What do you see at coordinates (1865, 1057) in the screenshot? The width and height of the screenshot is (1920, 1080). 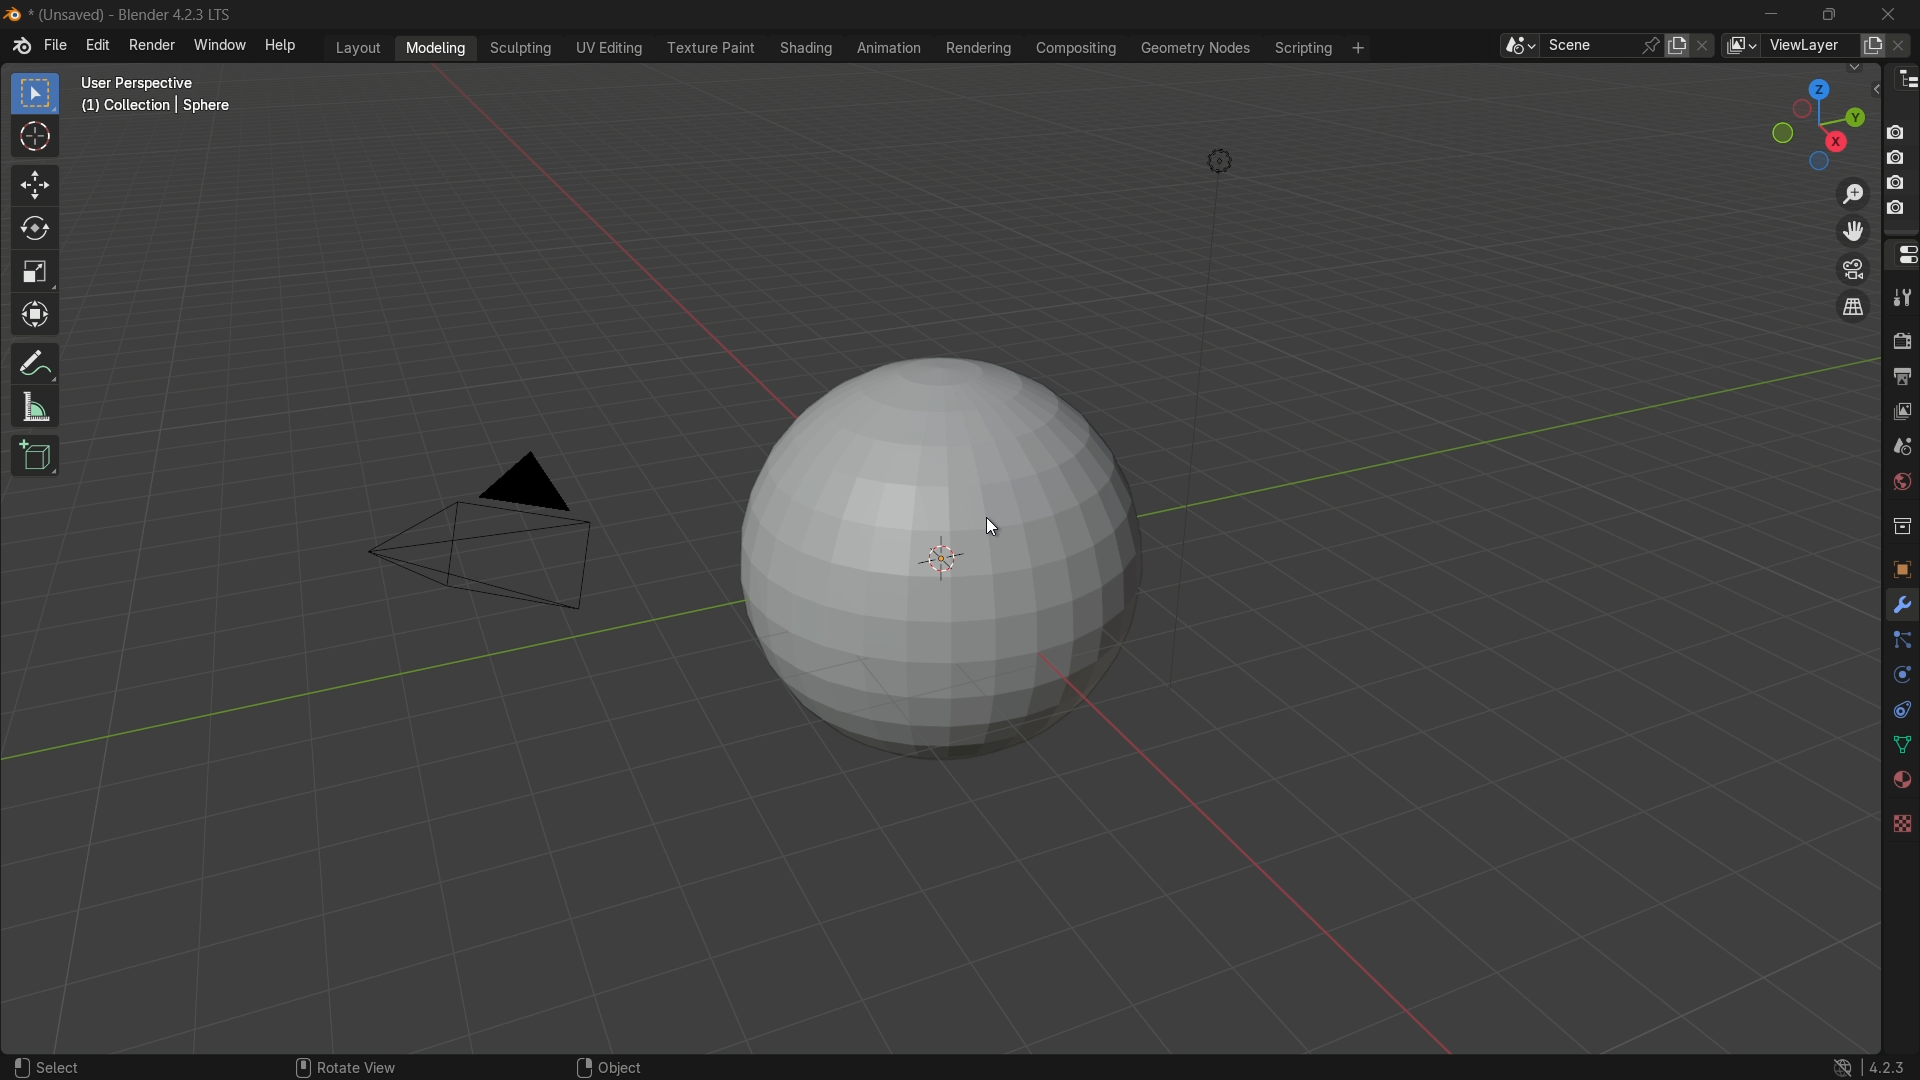 I see `4.2.3` at bounding box center [1865, 1057].